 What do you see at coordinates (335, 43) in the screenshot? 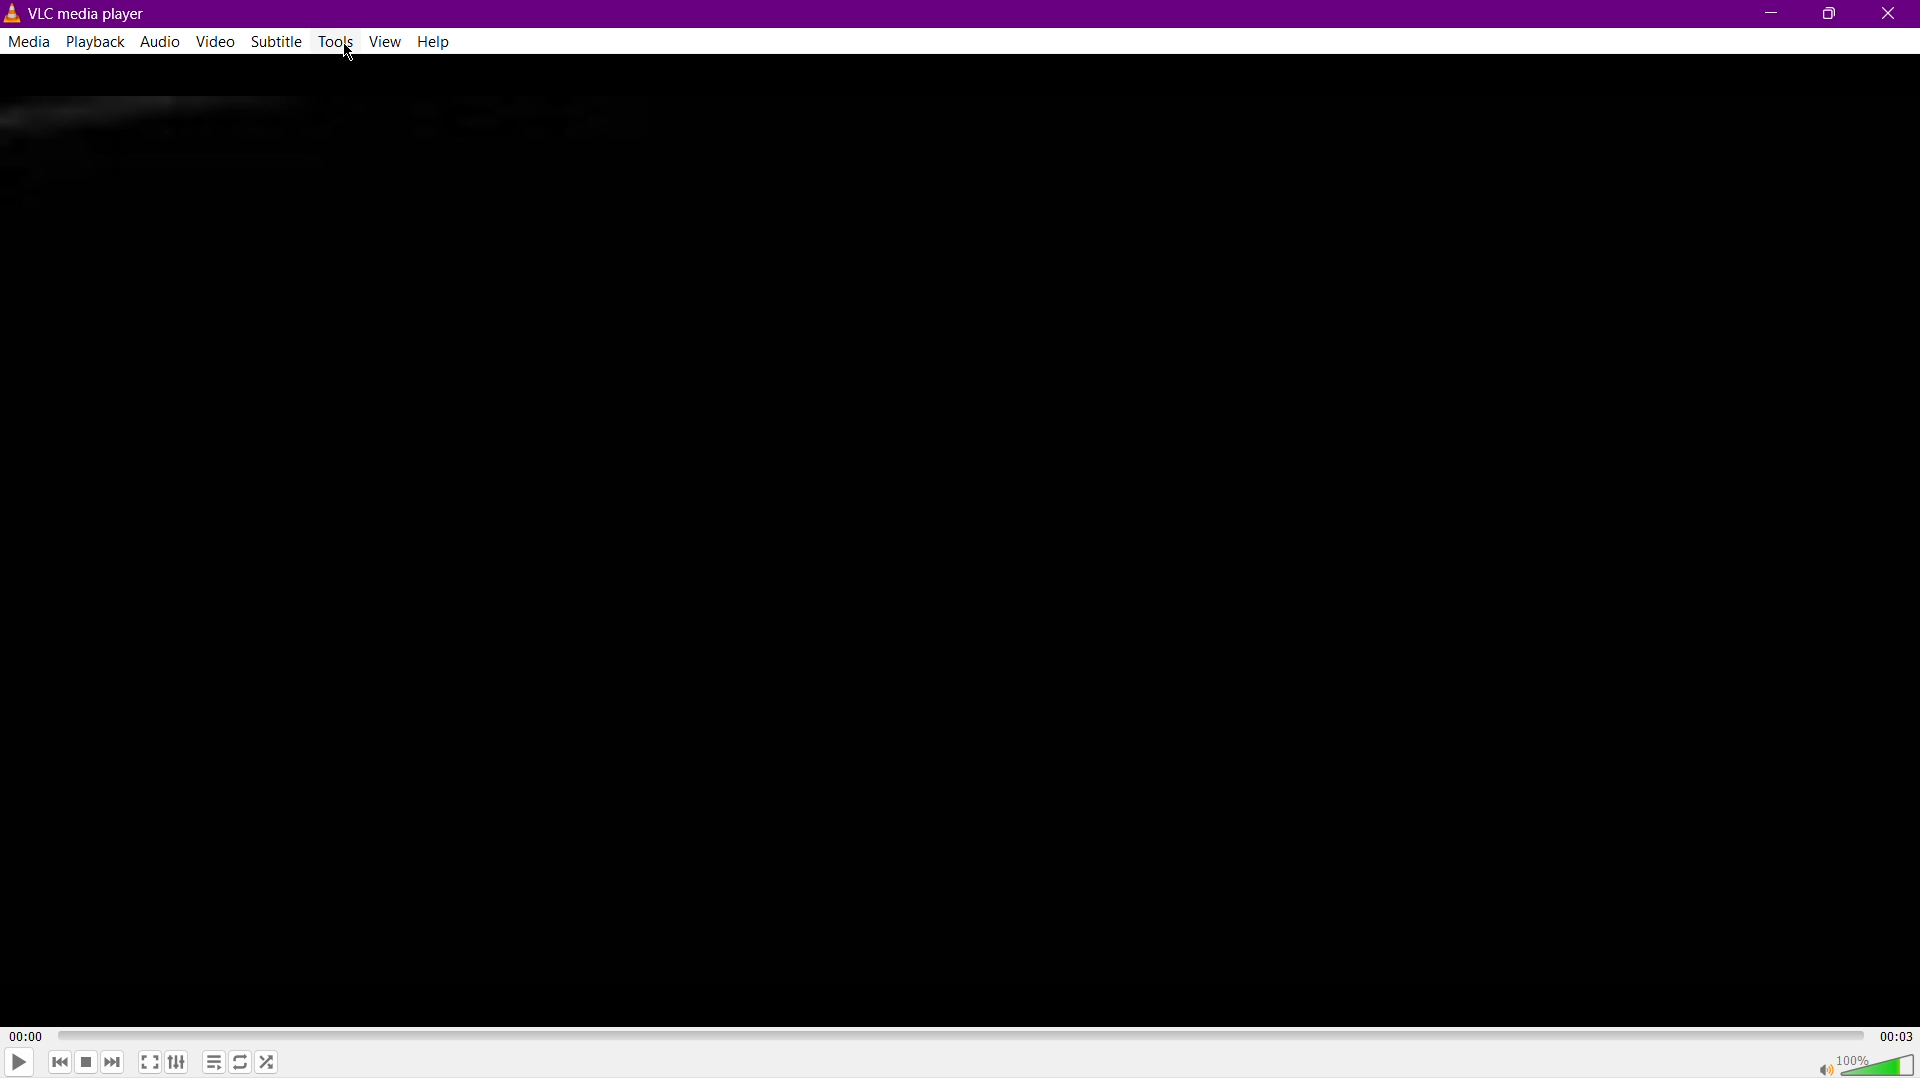
I see `Tools` at bounding box center [335, 43].